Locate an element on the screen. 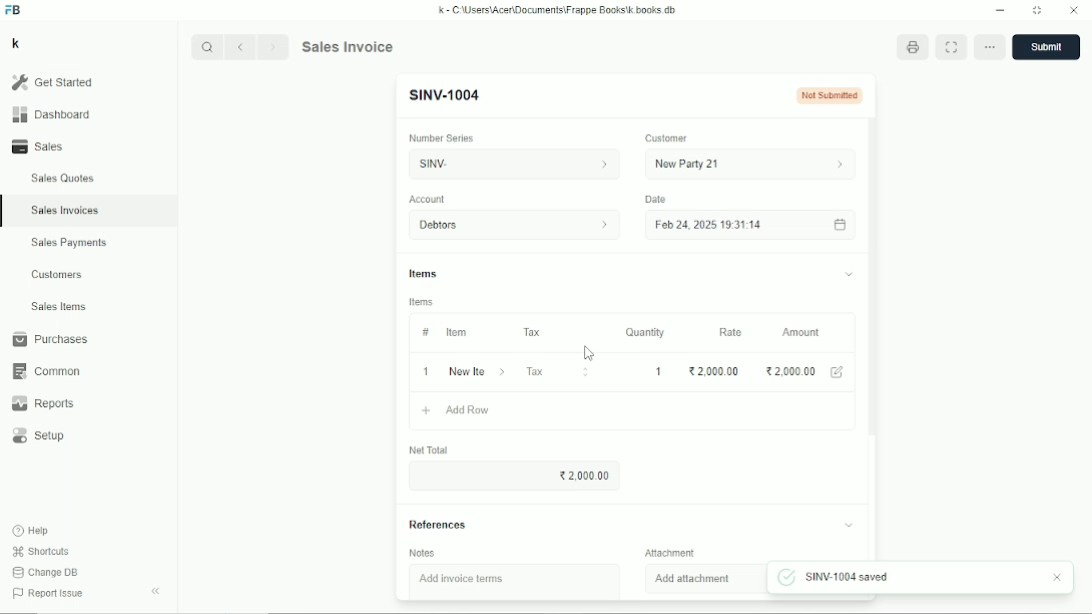 Image resolution: width=1092 pixels, height=614 pixels. SNV-1004 saved is located at coordinates (839, 578).